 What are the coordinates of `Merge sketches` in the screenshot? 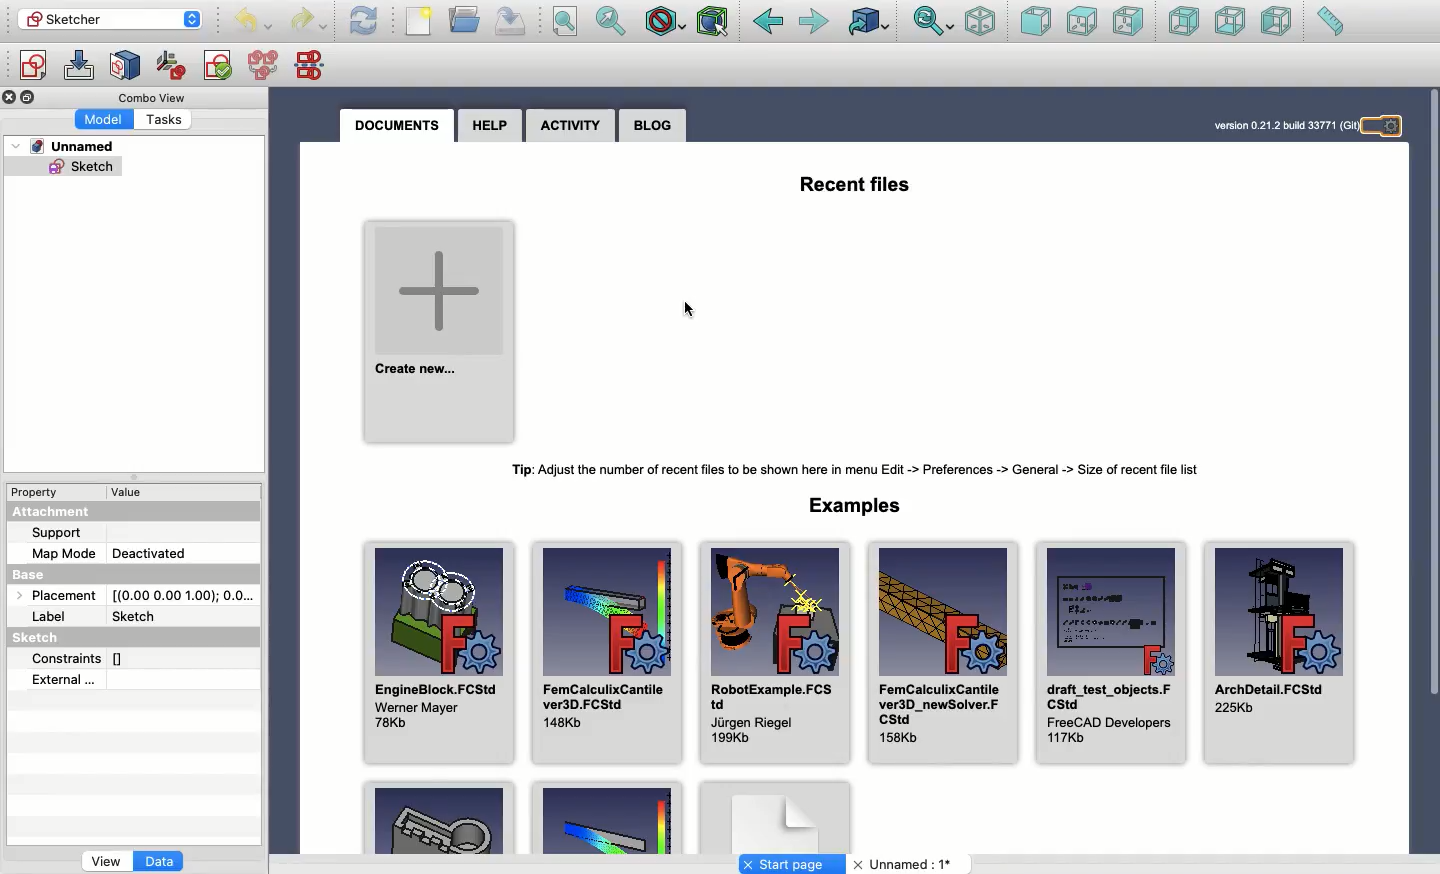 It's located at (264, 66).